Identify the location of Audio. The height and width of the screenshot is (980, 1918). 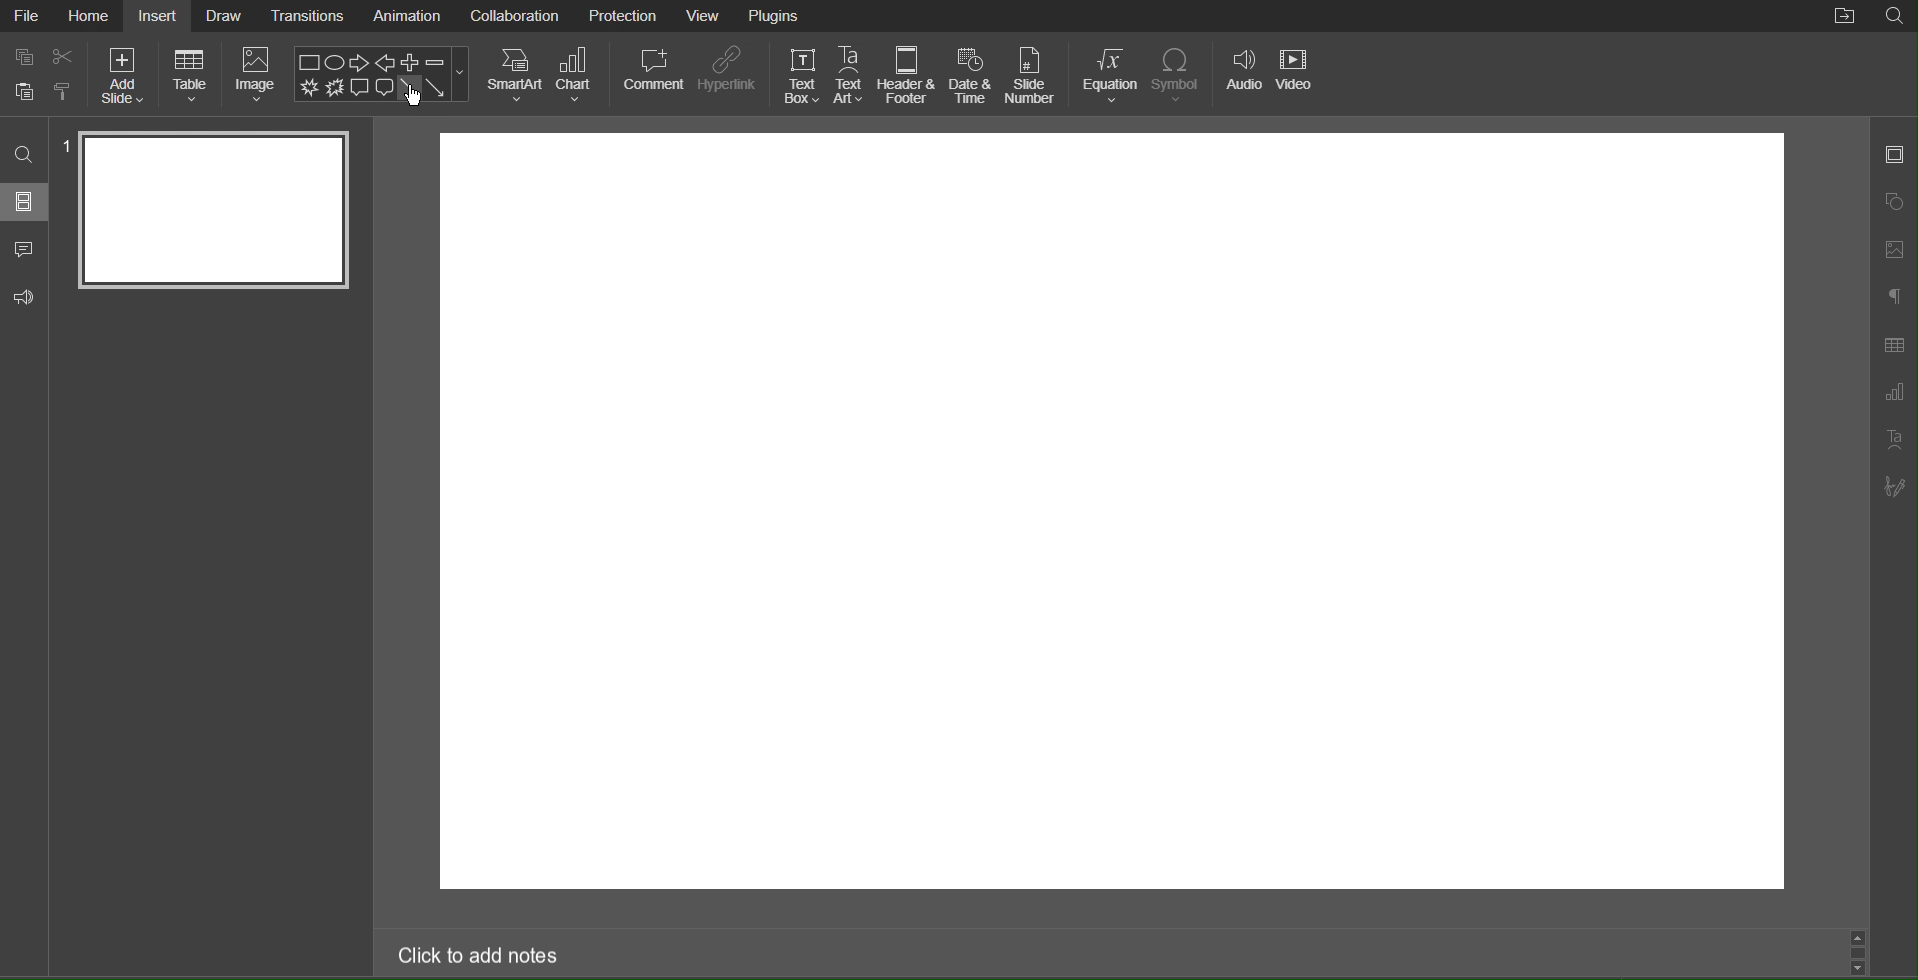
(1244, 74).